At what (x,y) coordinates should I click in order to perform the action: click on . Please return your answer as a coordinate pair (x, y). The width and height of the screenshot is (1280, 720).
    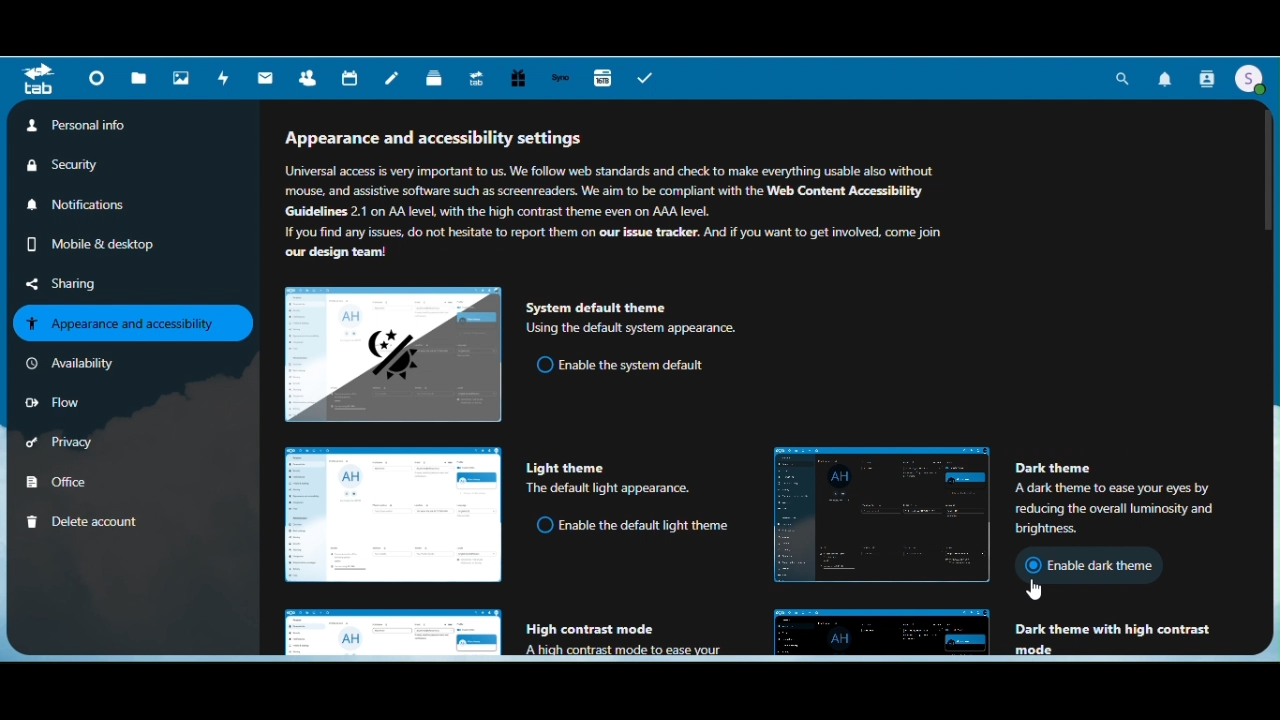
    Looking at the image, I should click on (39, 82).